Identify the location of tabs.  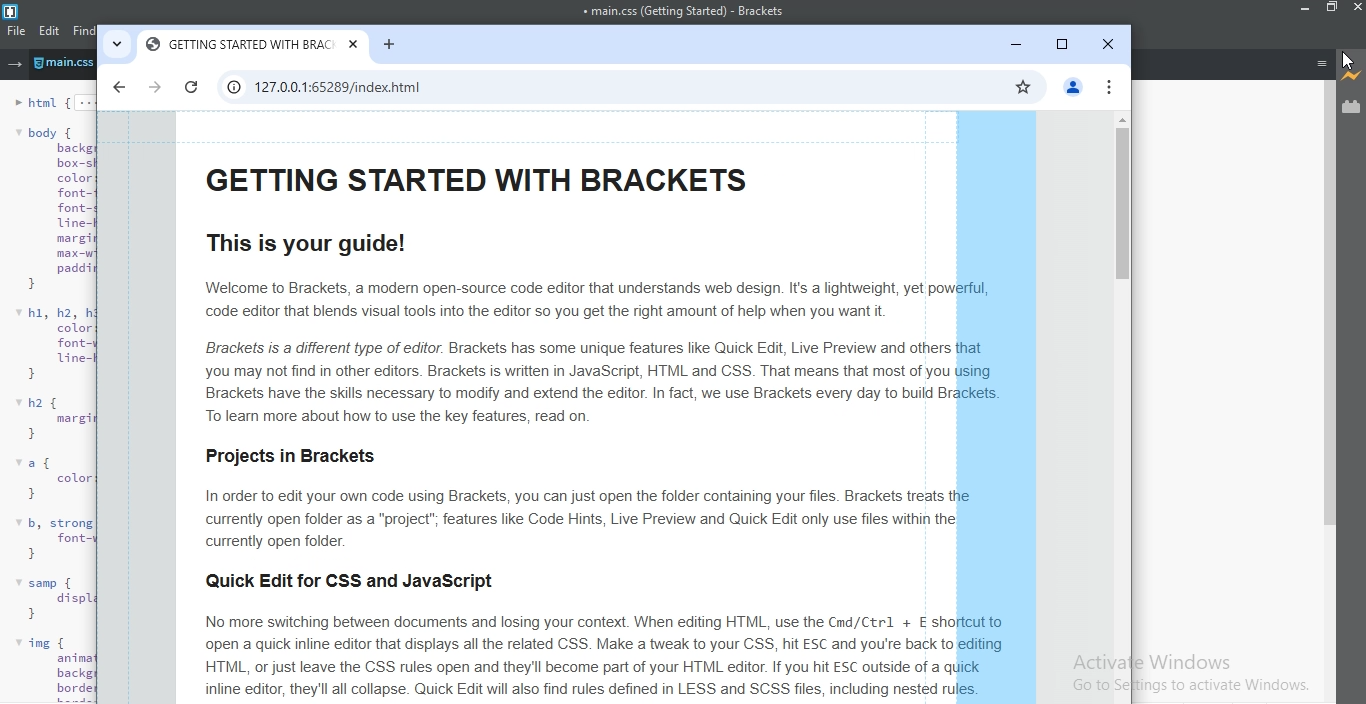
(114, 46).